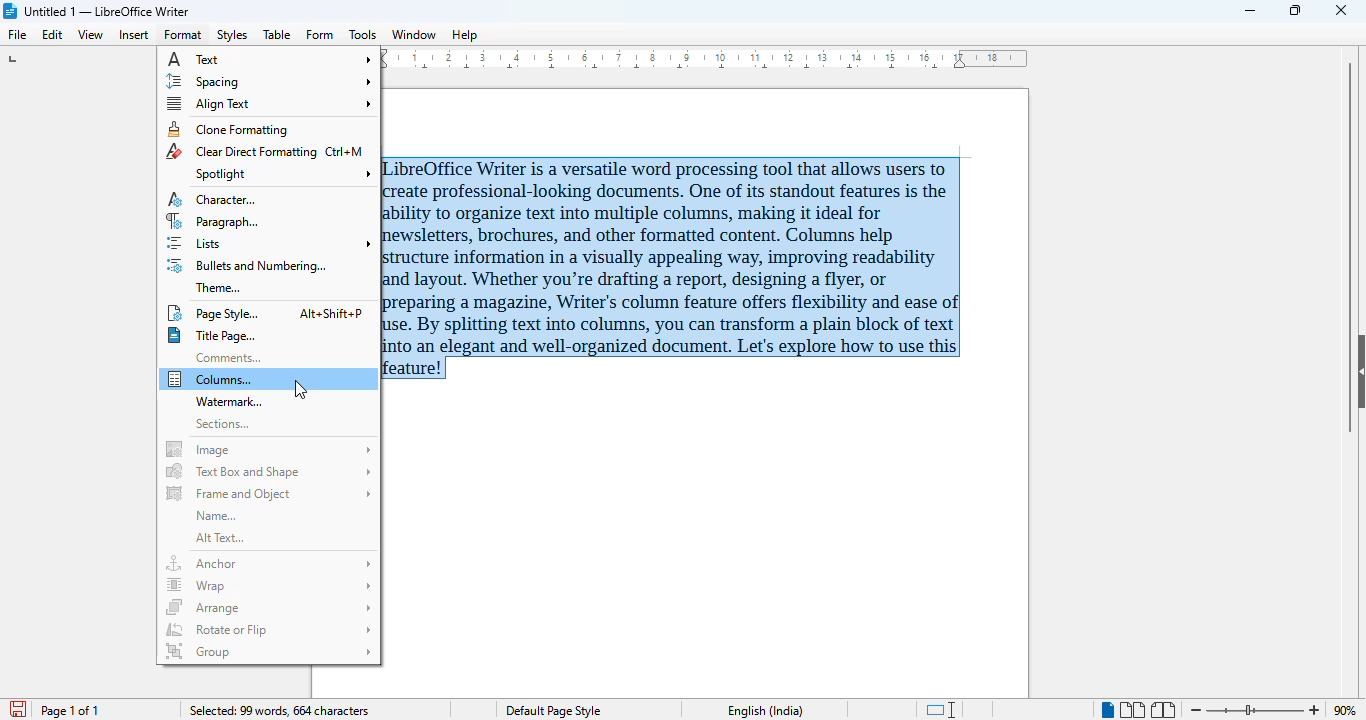 The height and width of the screenshot is (720, 1366). I want to click on zoom in, so click(1315, 710).